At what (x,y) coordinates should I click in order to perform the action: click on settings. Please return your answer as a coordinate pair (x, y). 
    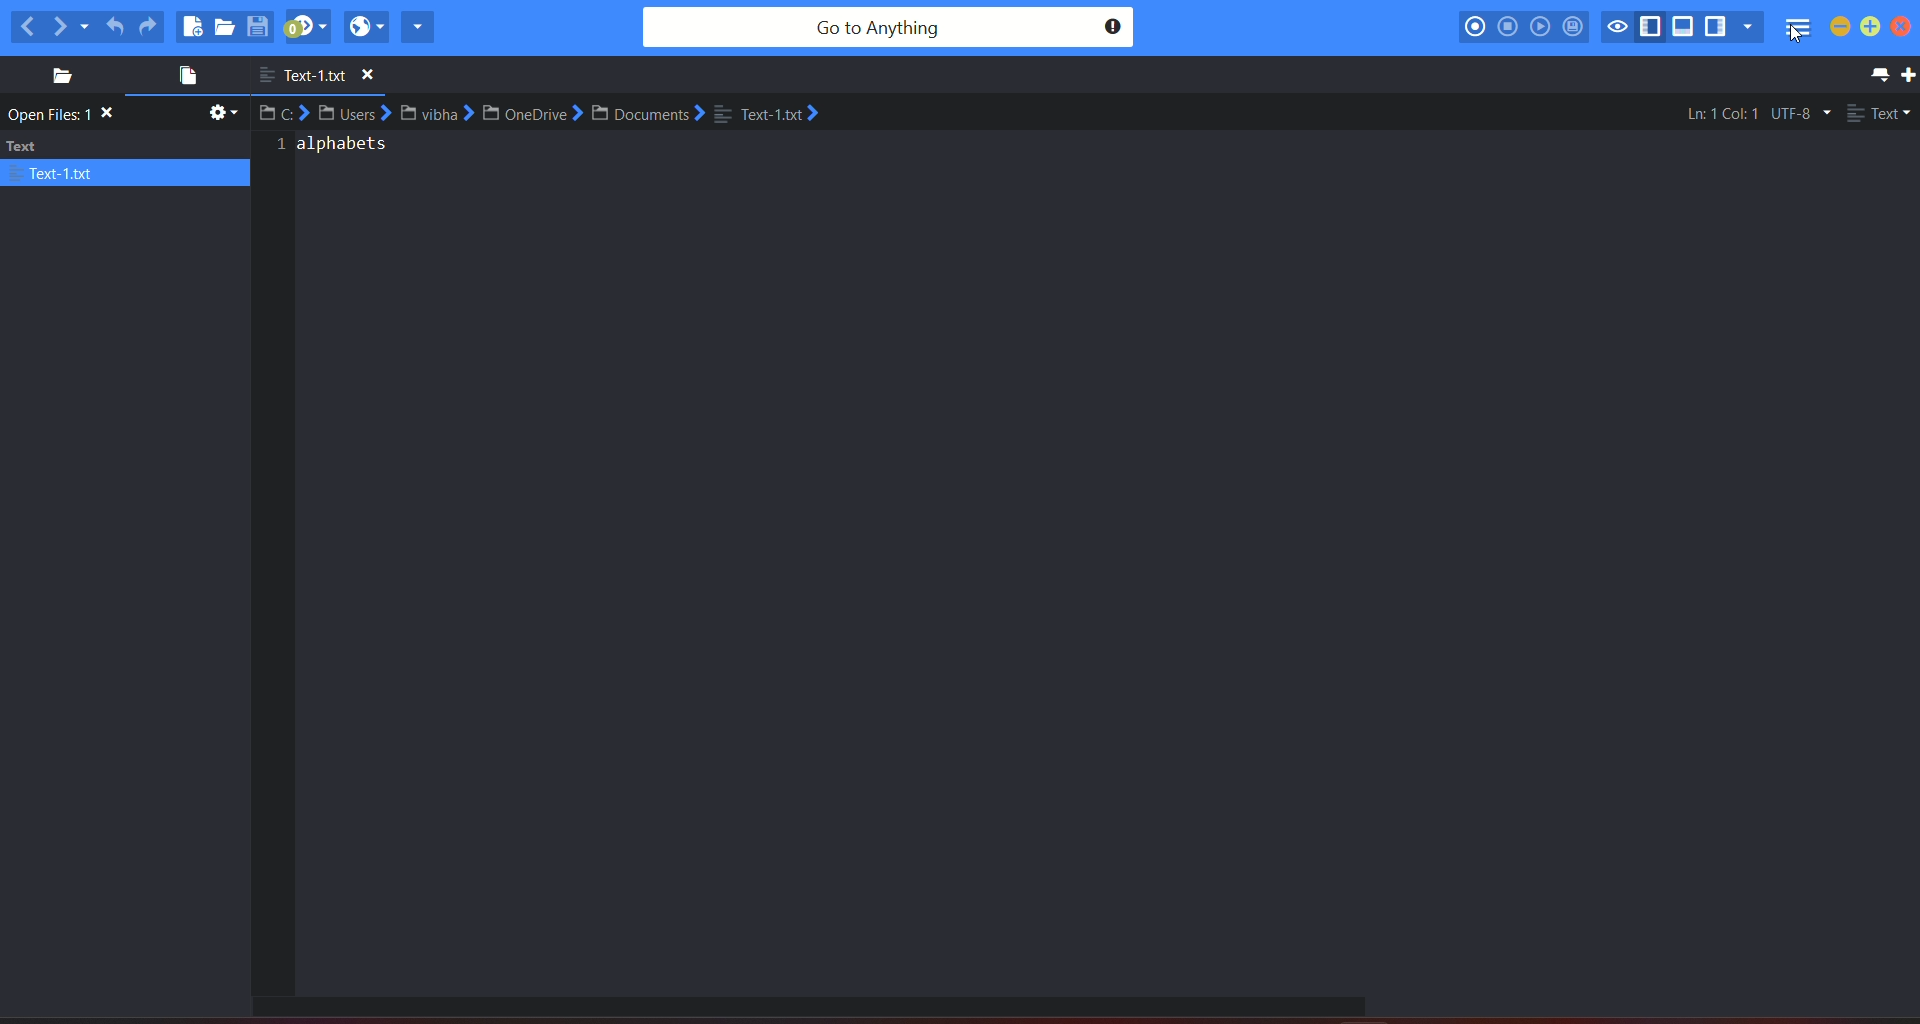
    Looking at the image, I should click on (220, 116).